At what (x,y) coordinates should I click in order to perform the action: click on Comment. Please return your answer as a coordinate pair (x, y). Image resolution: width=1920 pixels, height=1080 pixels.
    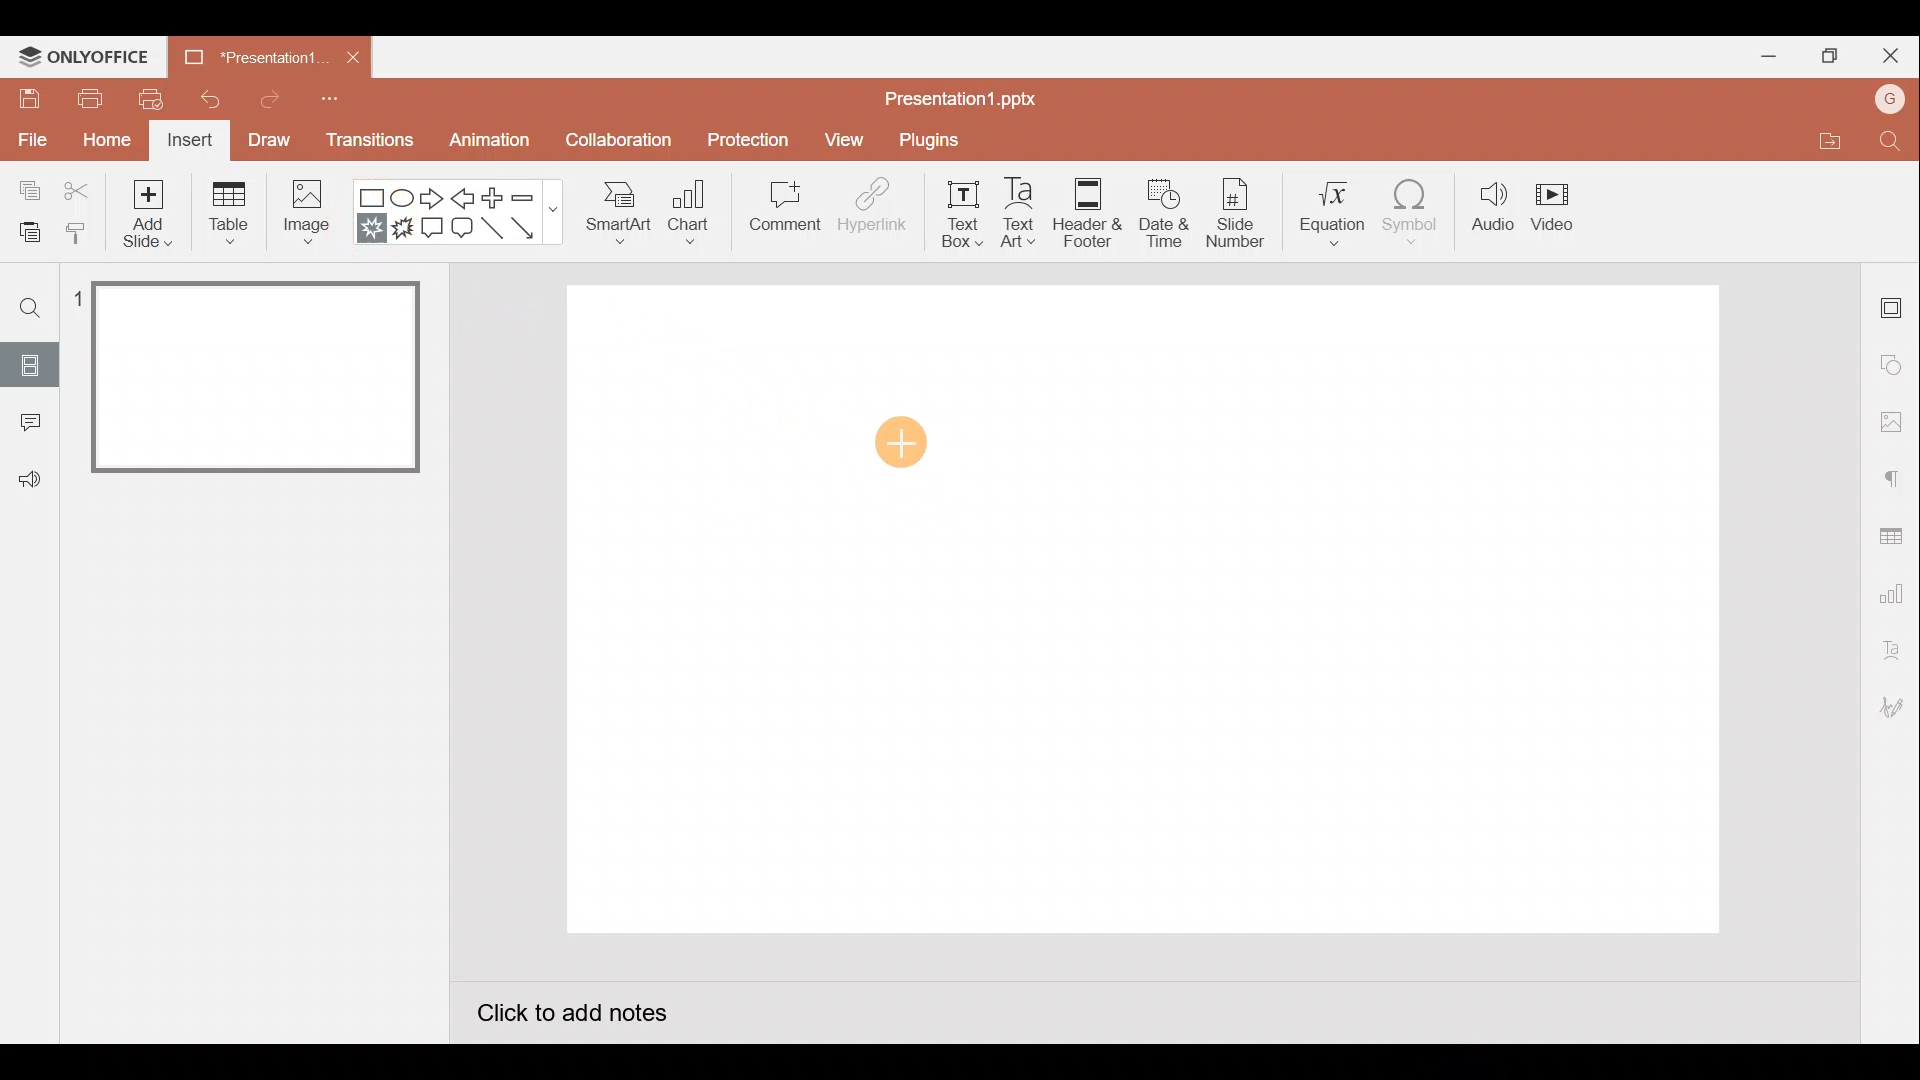
    Looking at the image, I should click on (29, 423).